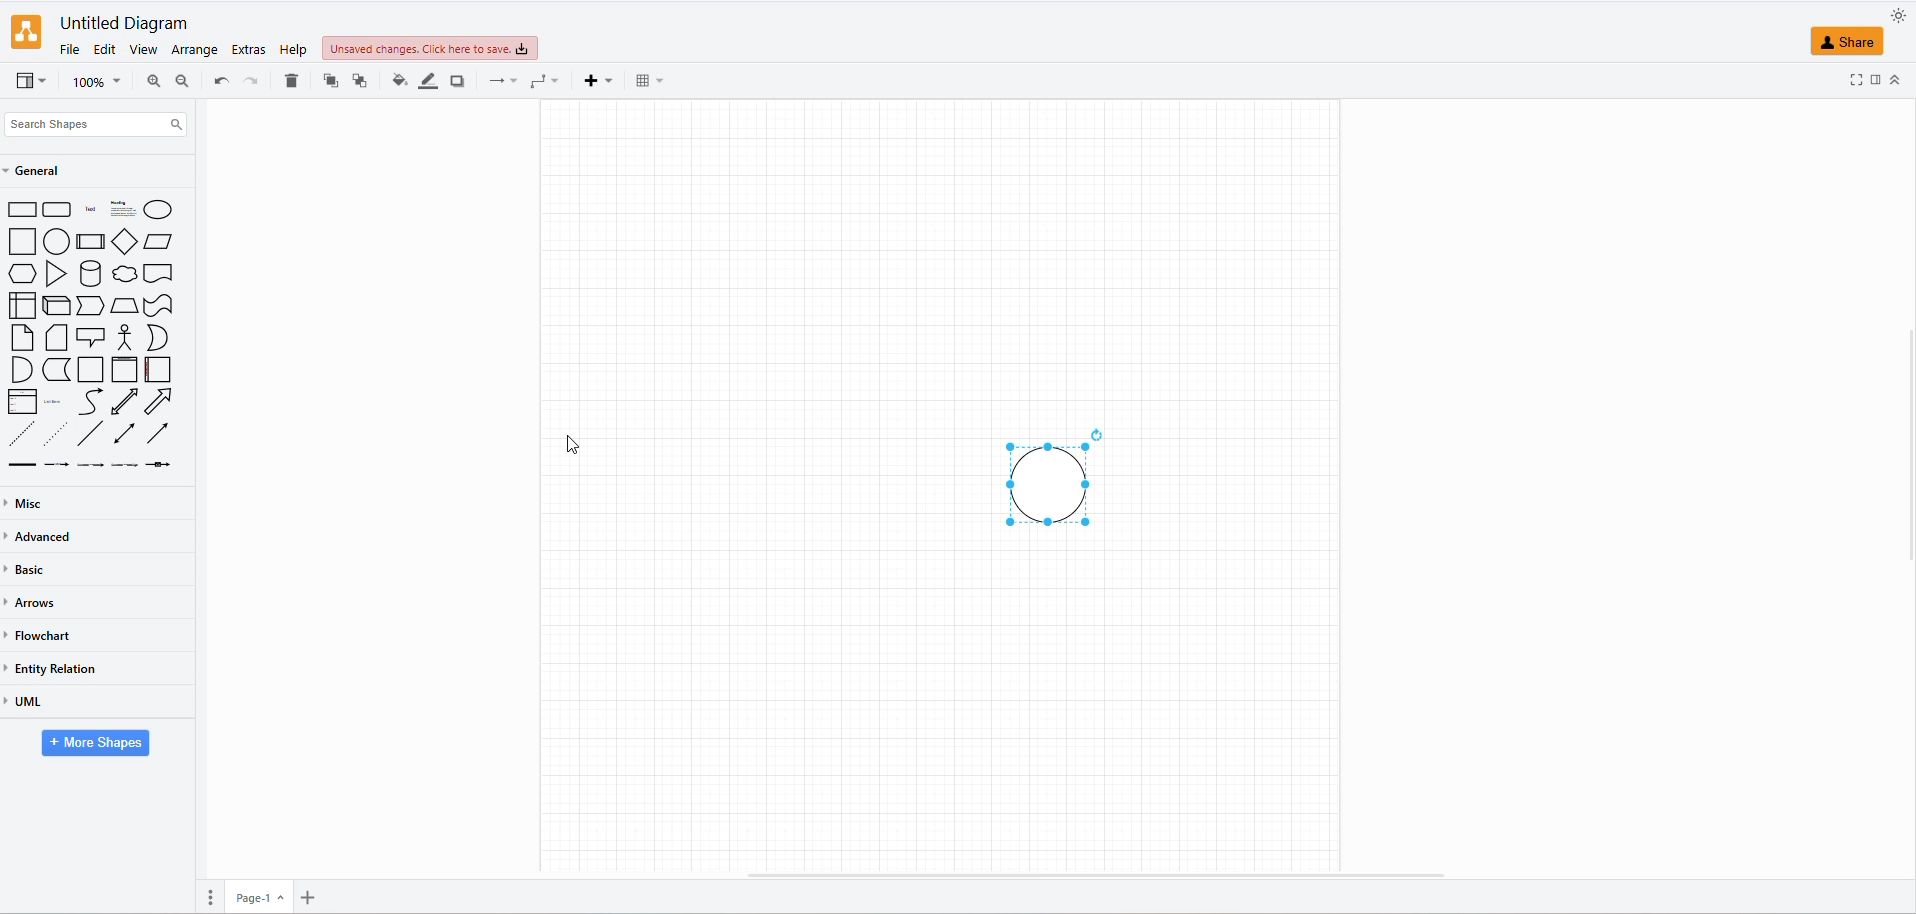 The height and width of the screenshot is (914, 1916). Describe the element at coordinates (1898, 79) in the screenshot. I see `COLLAPSE` at that location.